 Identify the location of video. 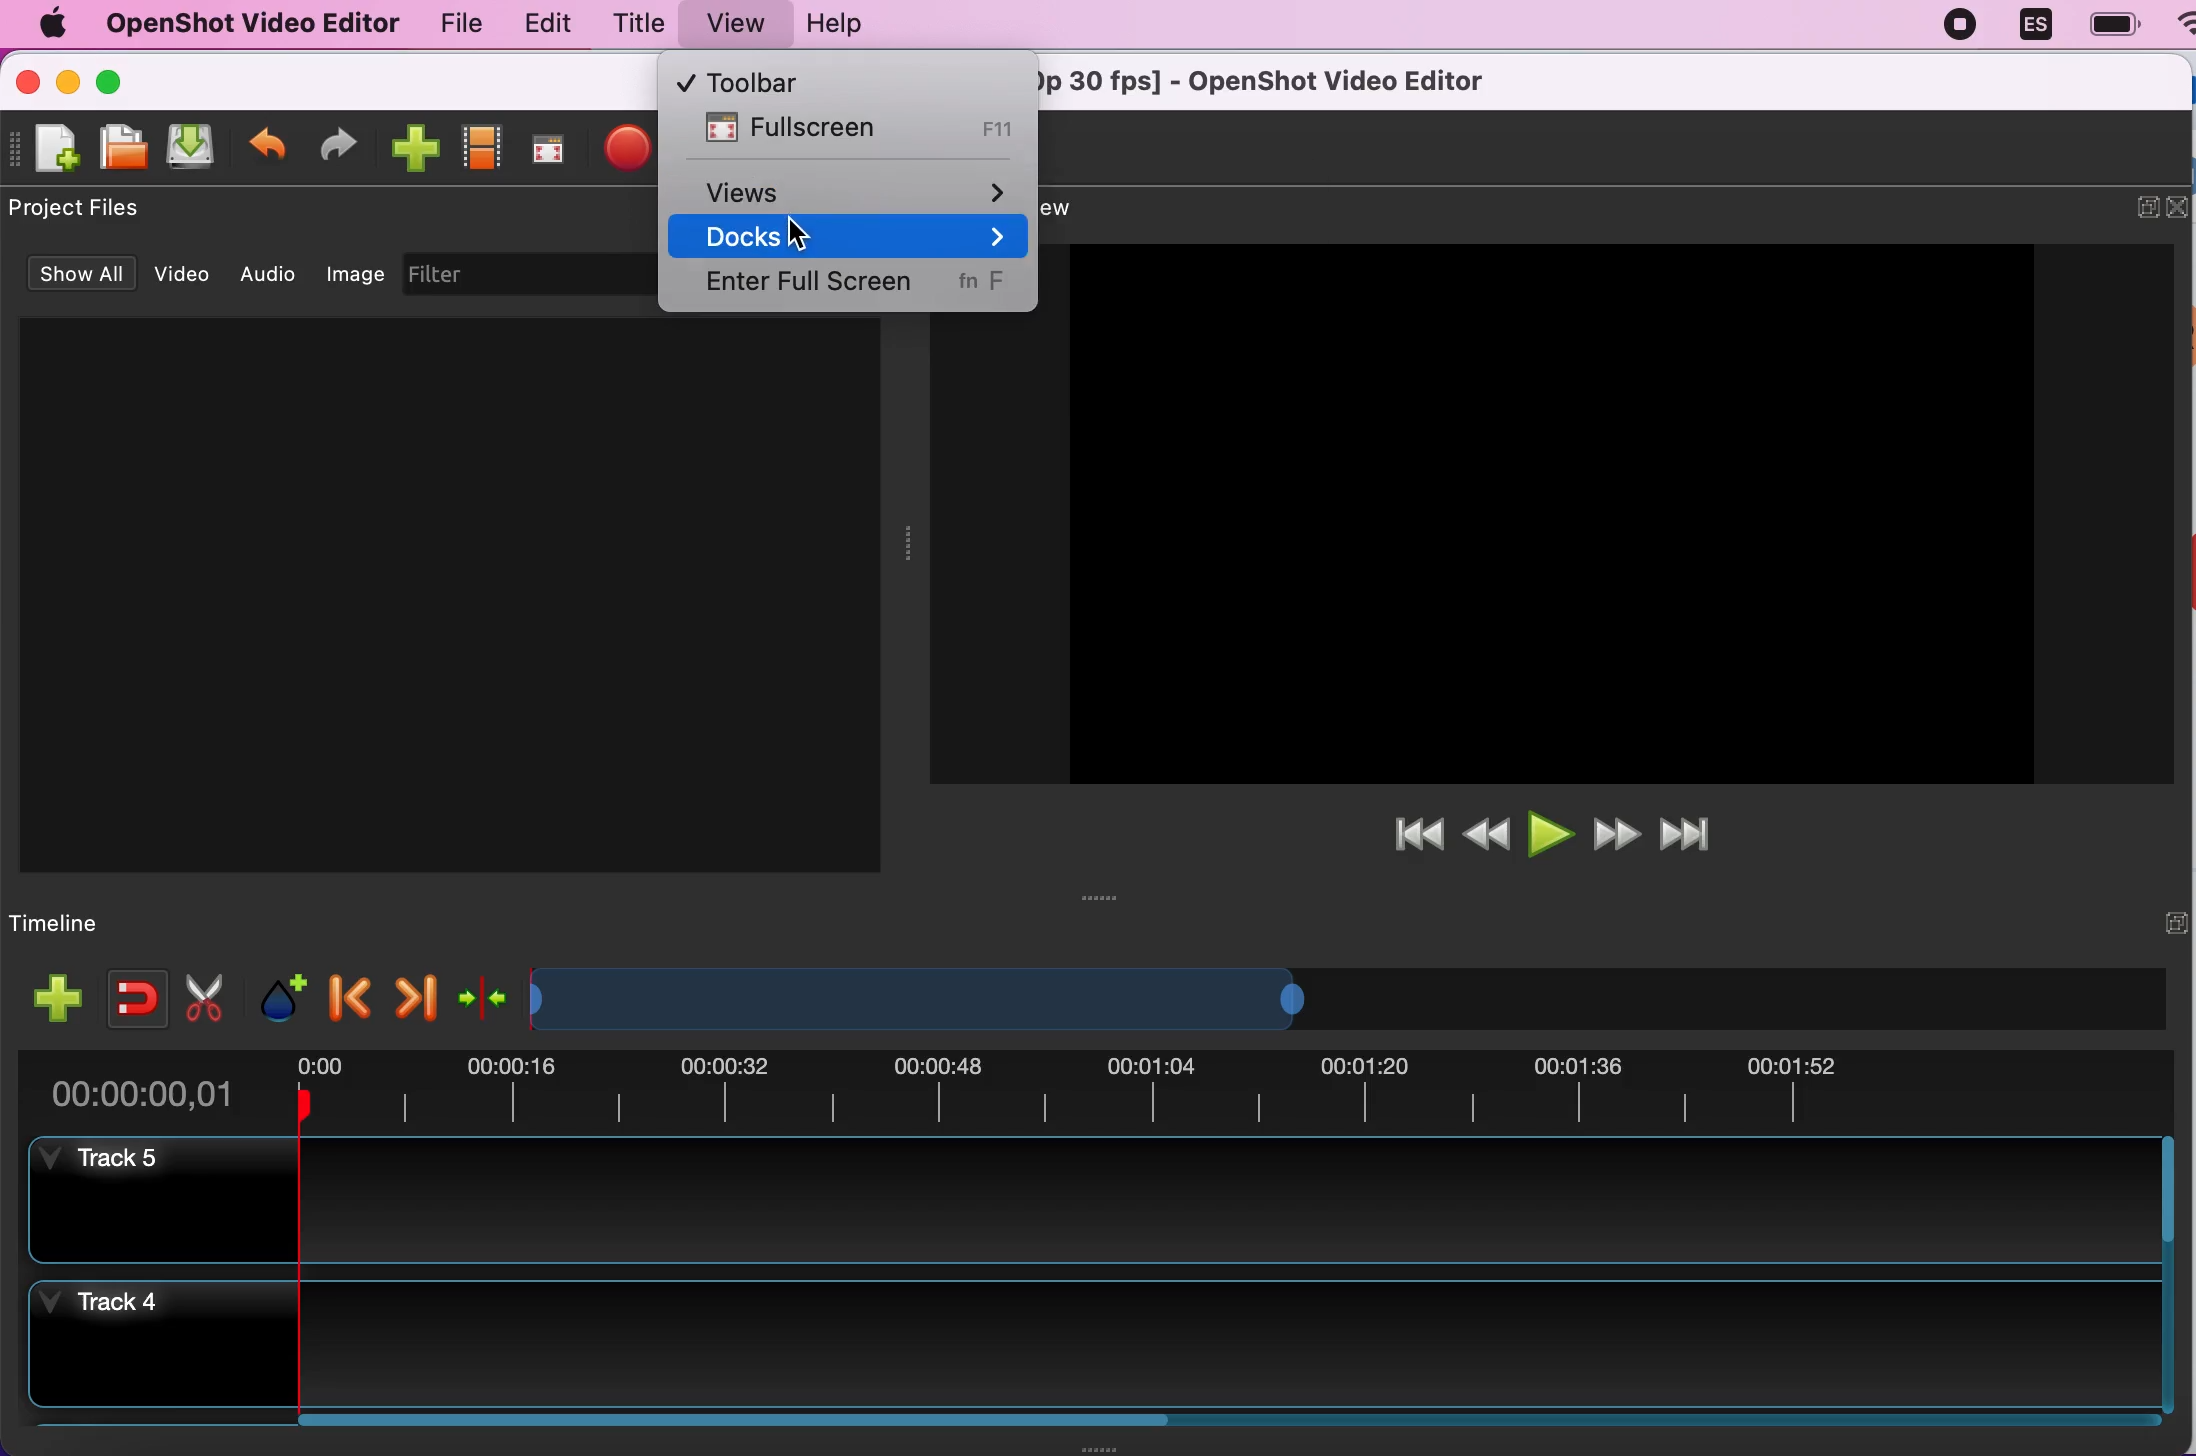
(184, 271).